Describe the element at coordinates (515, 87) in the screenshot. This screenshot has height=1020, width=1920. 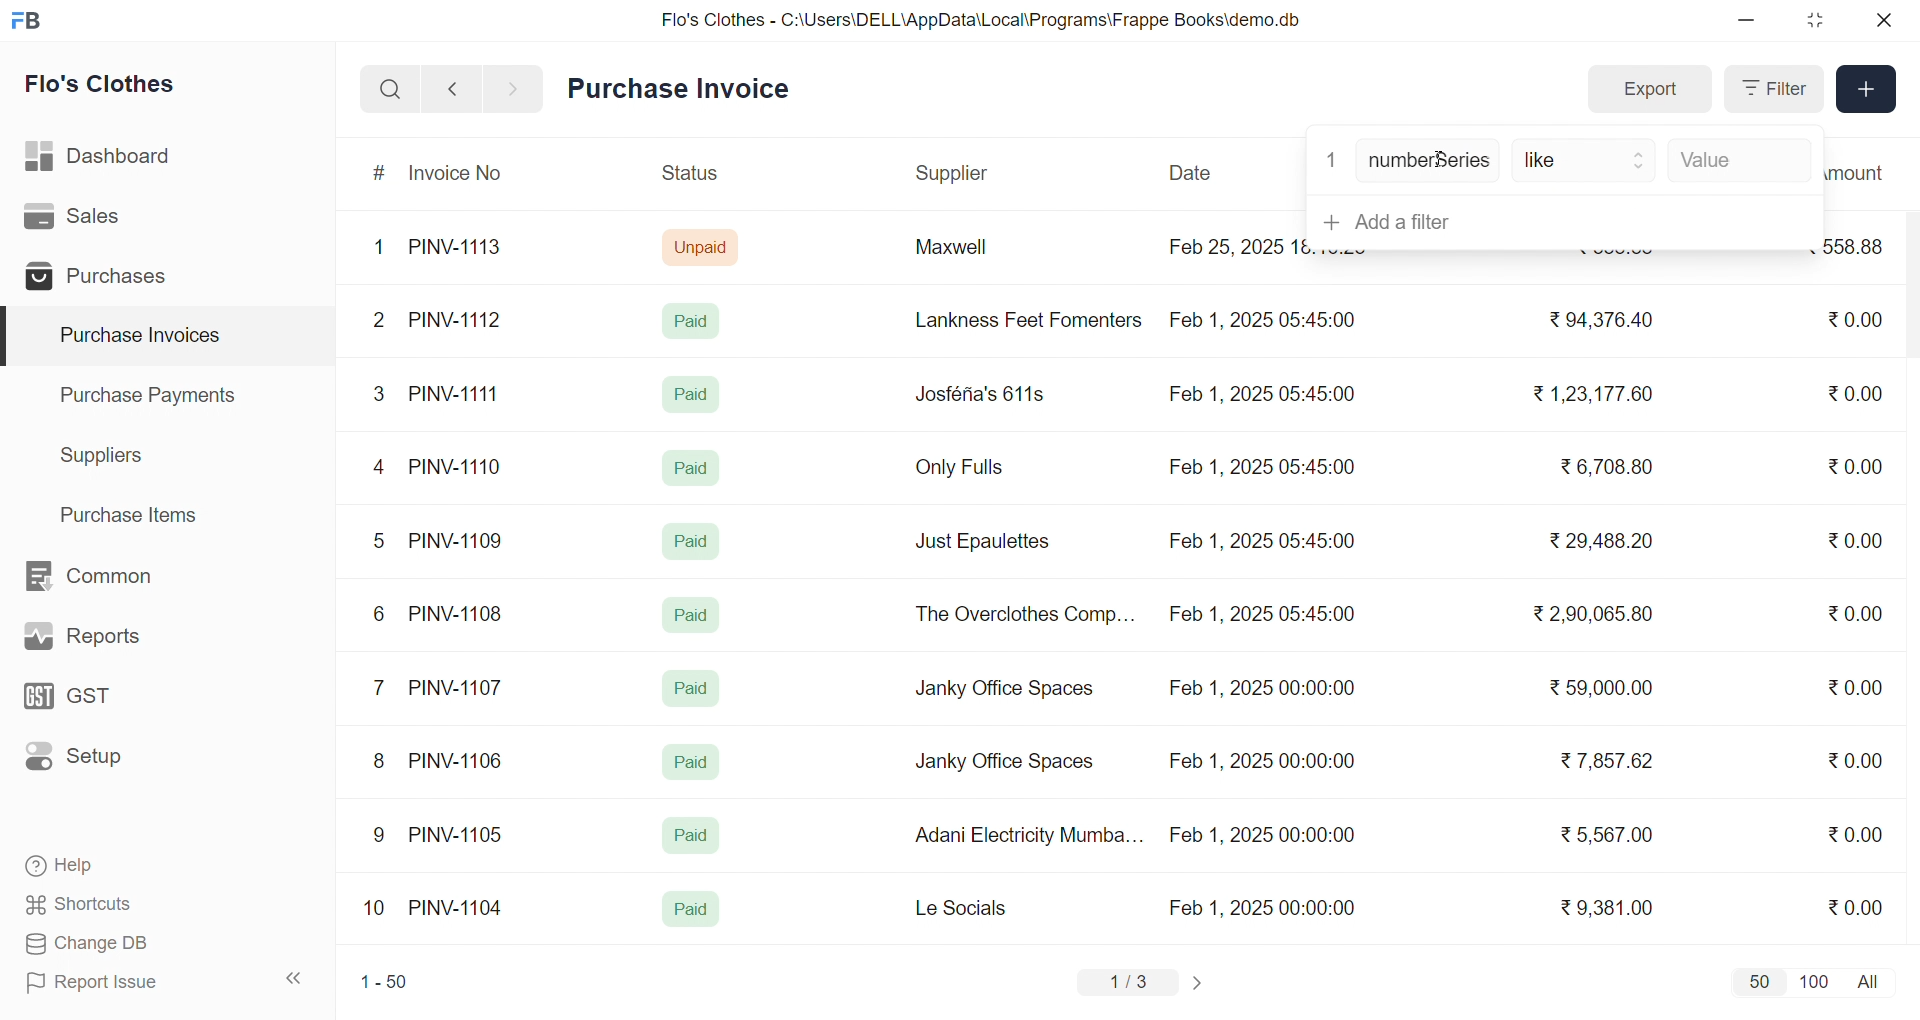
I see `navigate forward` at that location.